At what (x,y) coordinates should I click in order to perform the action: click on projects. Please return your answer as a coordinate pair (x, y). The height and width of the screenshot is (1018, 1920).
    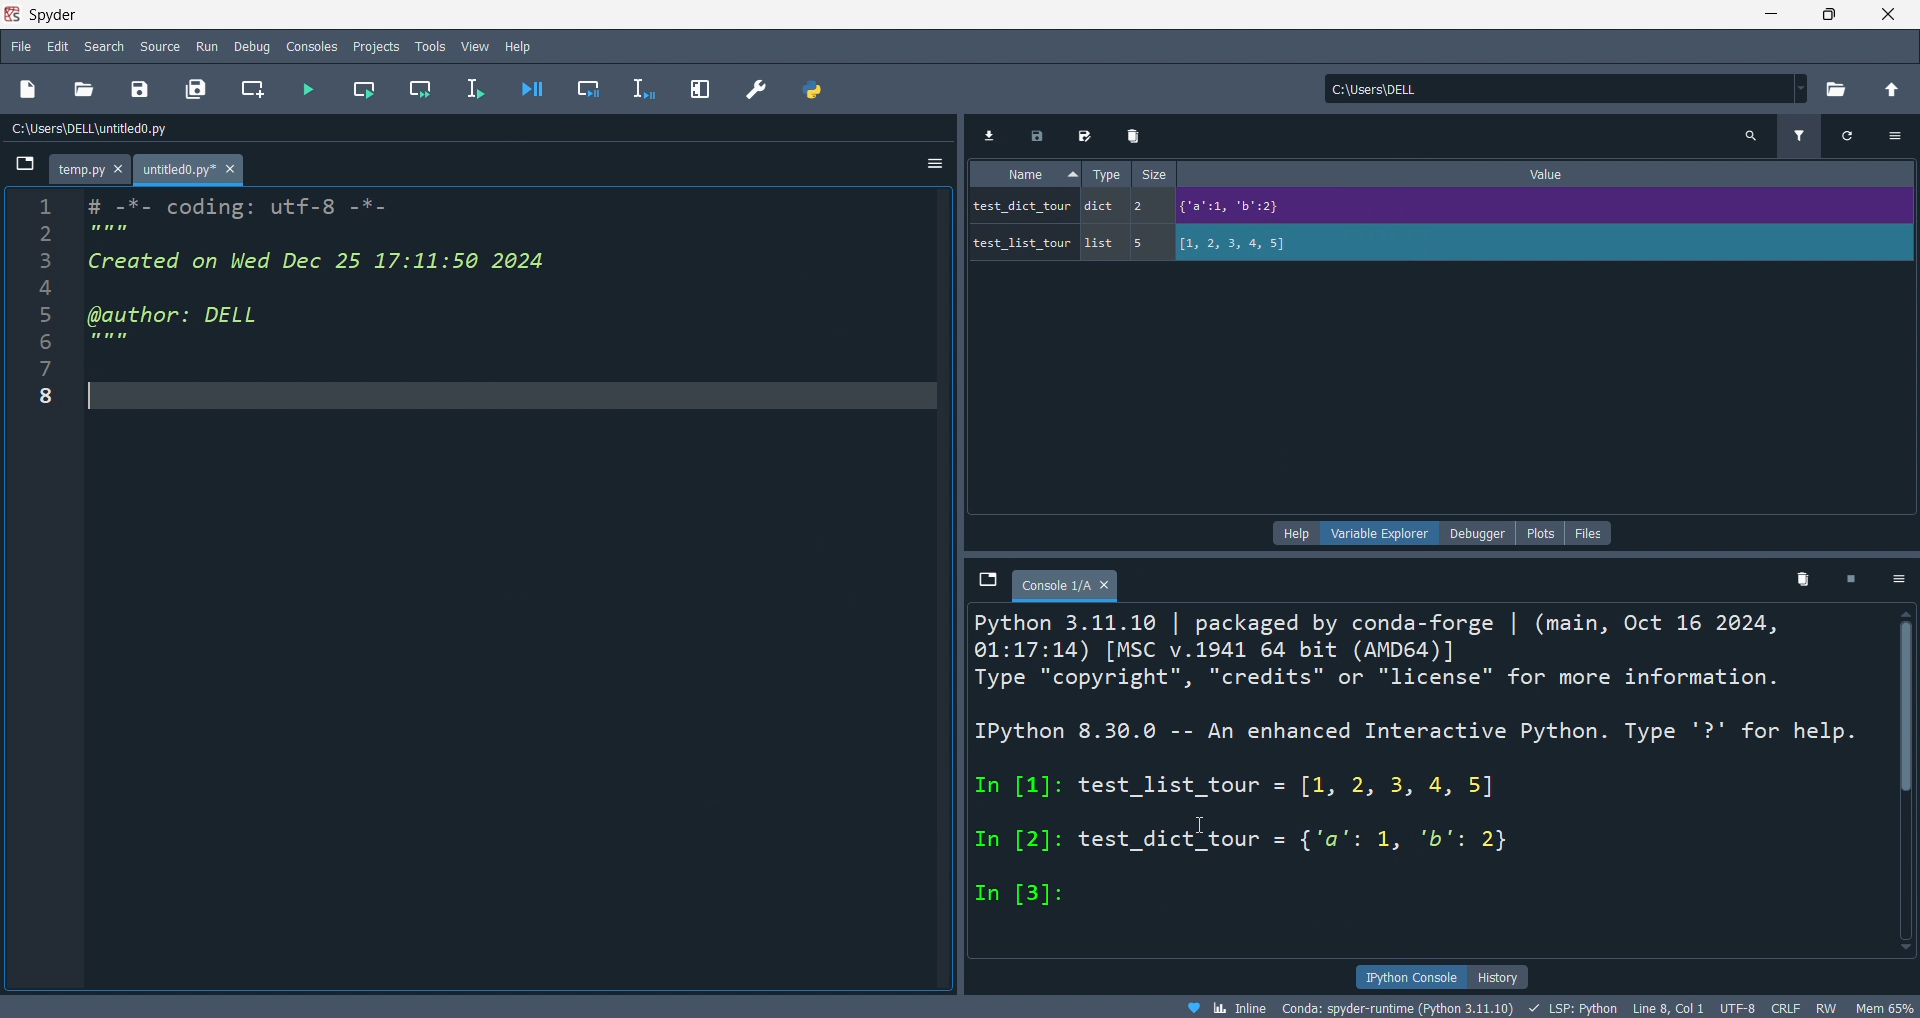
    Looking at the image, I should click on (376, 46).